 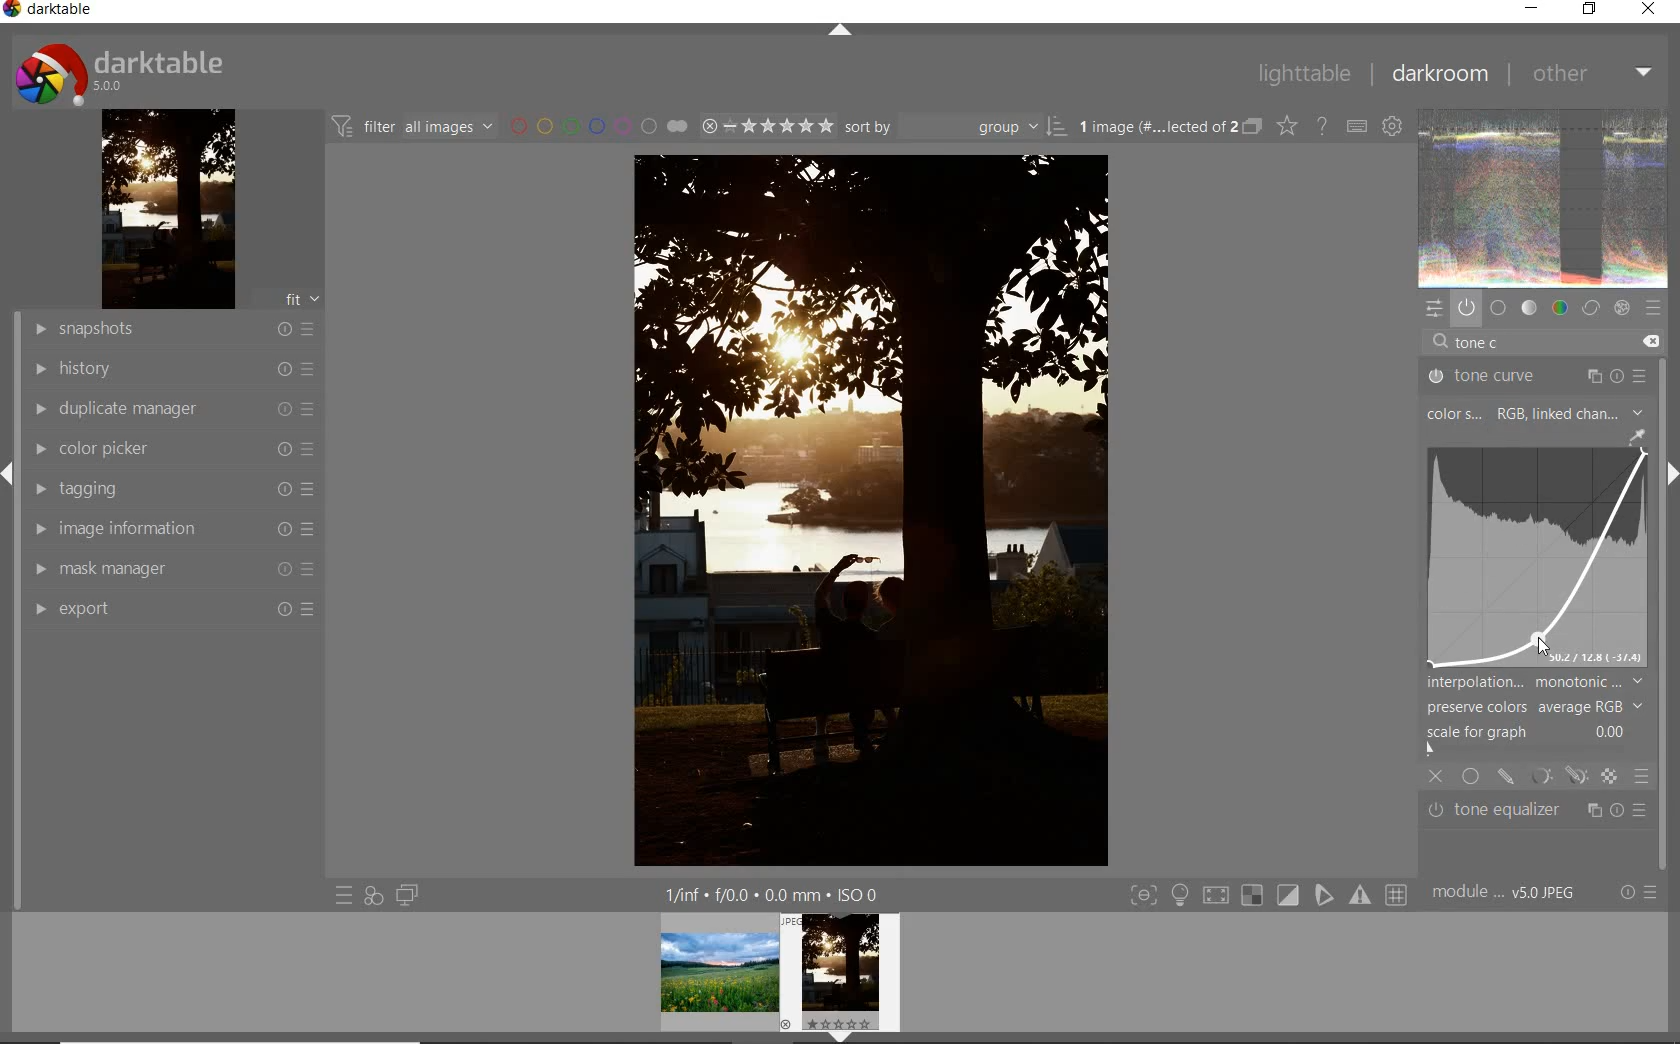 What do you see at coordinates (1267, 897) in the screenshot?
I see `toggle modes` at bounding box center [1267, 897].